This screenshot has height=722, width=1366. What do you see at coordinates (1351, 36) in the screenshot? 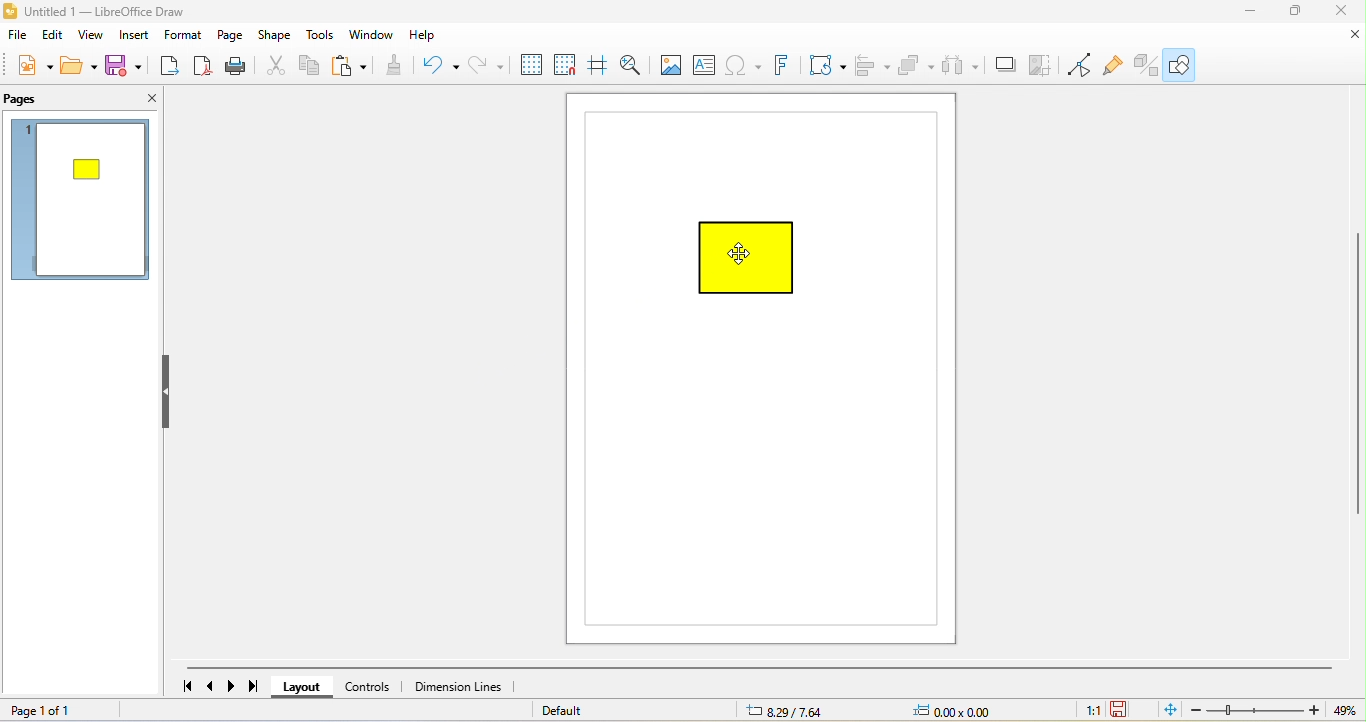
I see `close` at bounding box center [1351, 36].